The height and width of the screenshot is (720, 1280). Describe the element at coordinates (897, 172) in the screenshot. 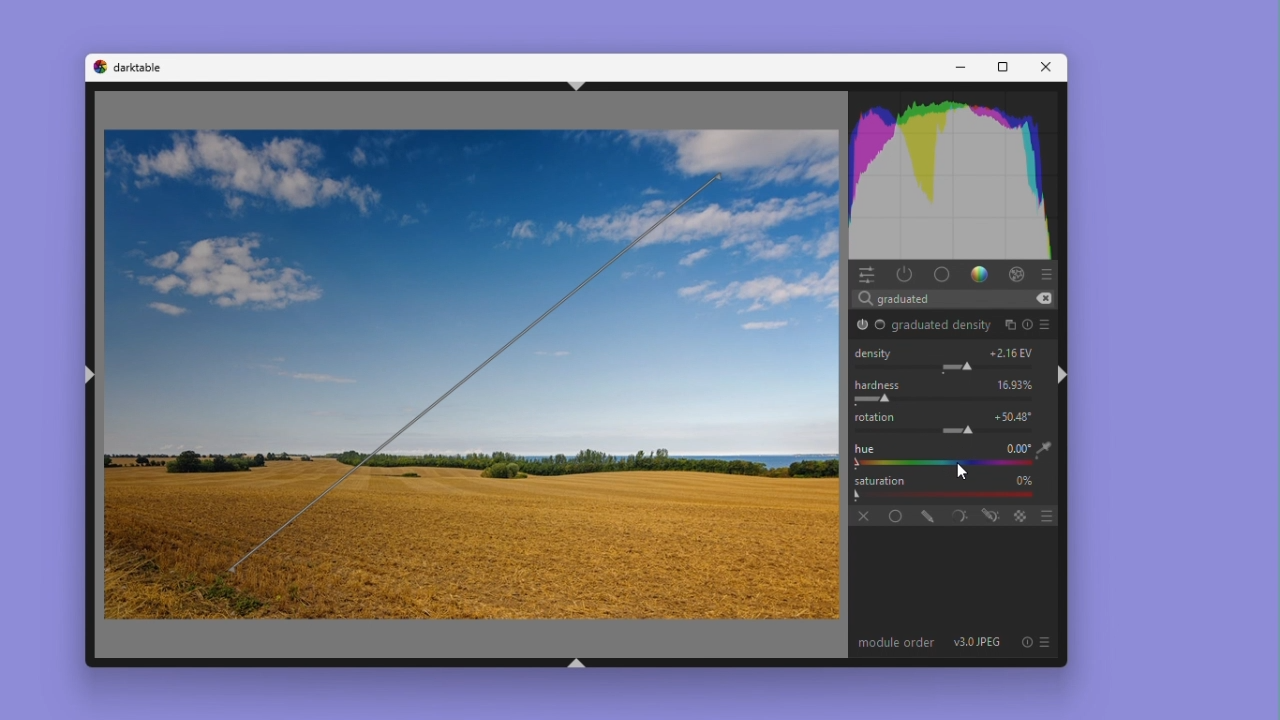

I see `Histogram` at that location.